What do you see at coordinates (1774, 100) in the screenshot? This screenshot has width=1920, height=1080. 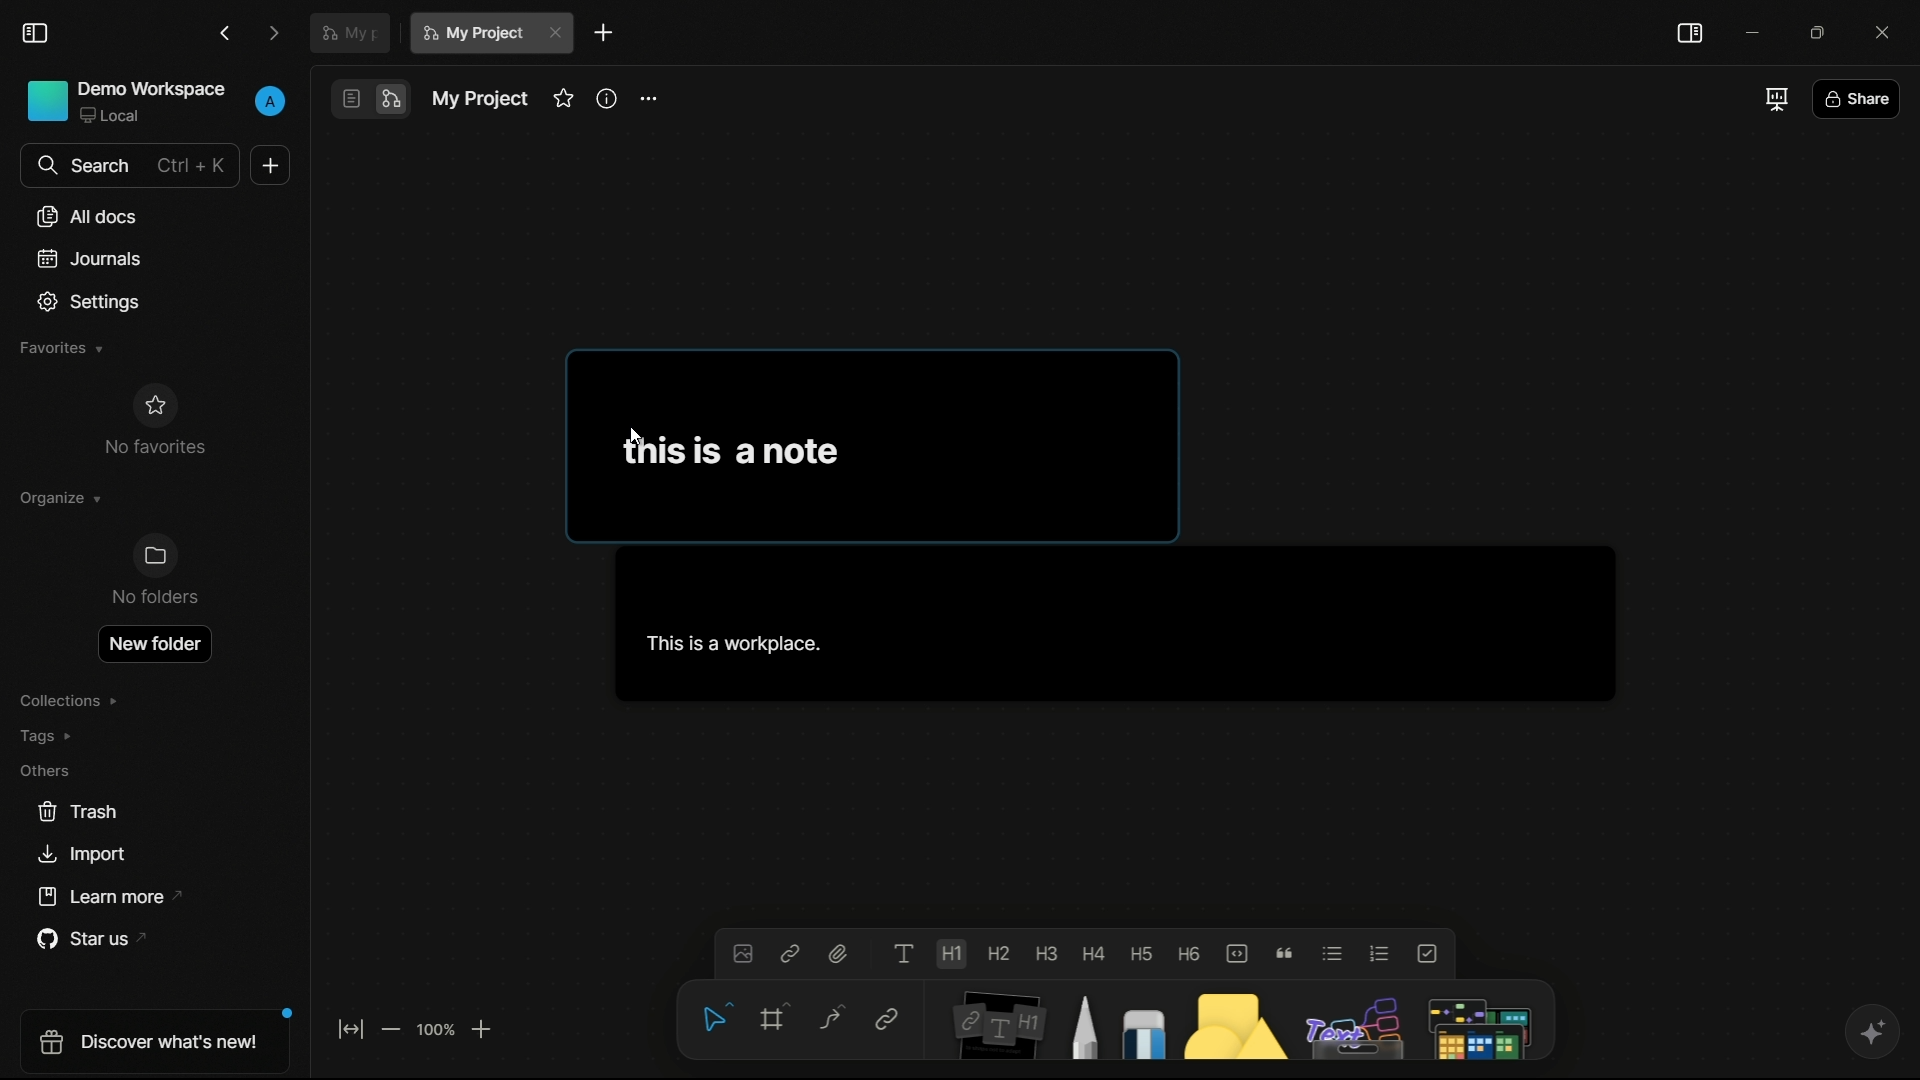 I see `full screen` at bounding box center [1774, 100].